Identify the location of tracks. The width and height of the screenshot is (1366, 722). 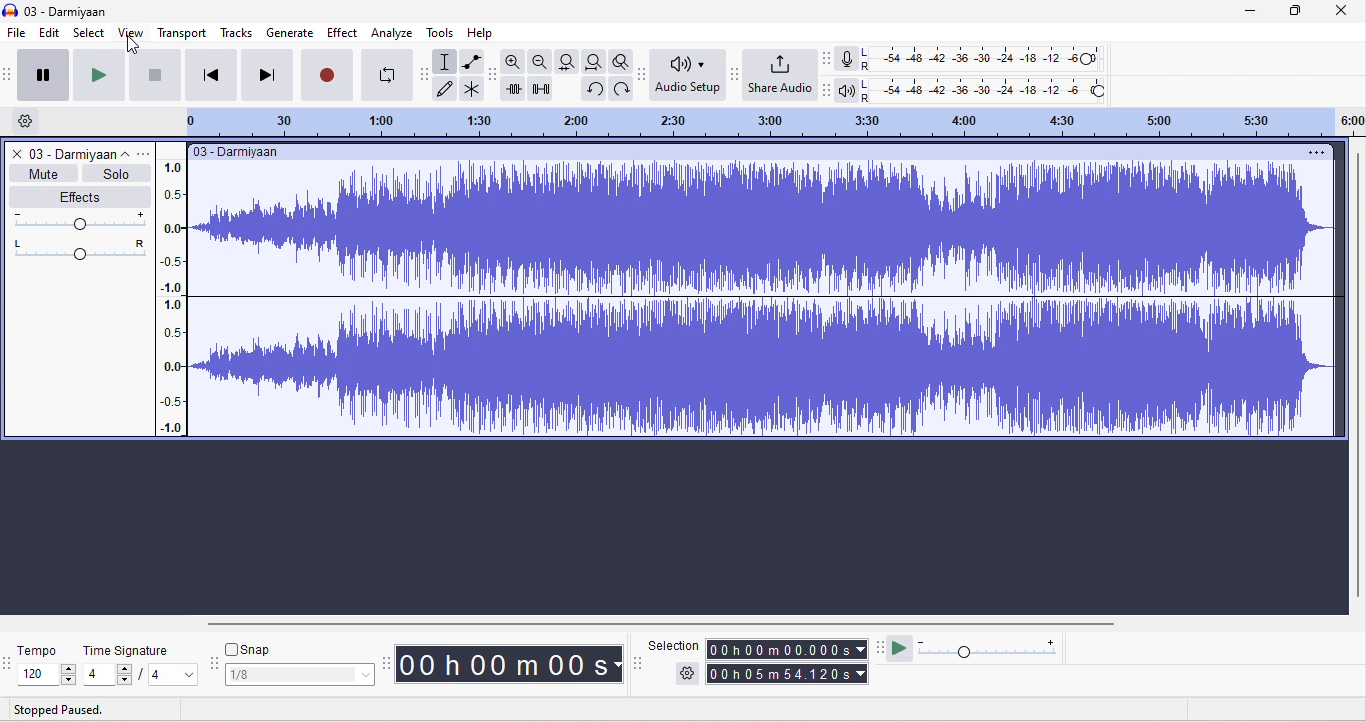
(237, 33).